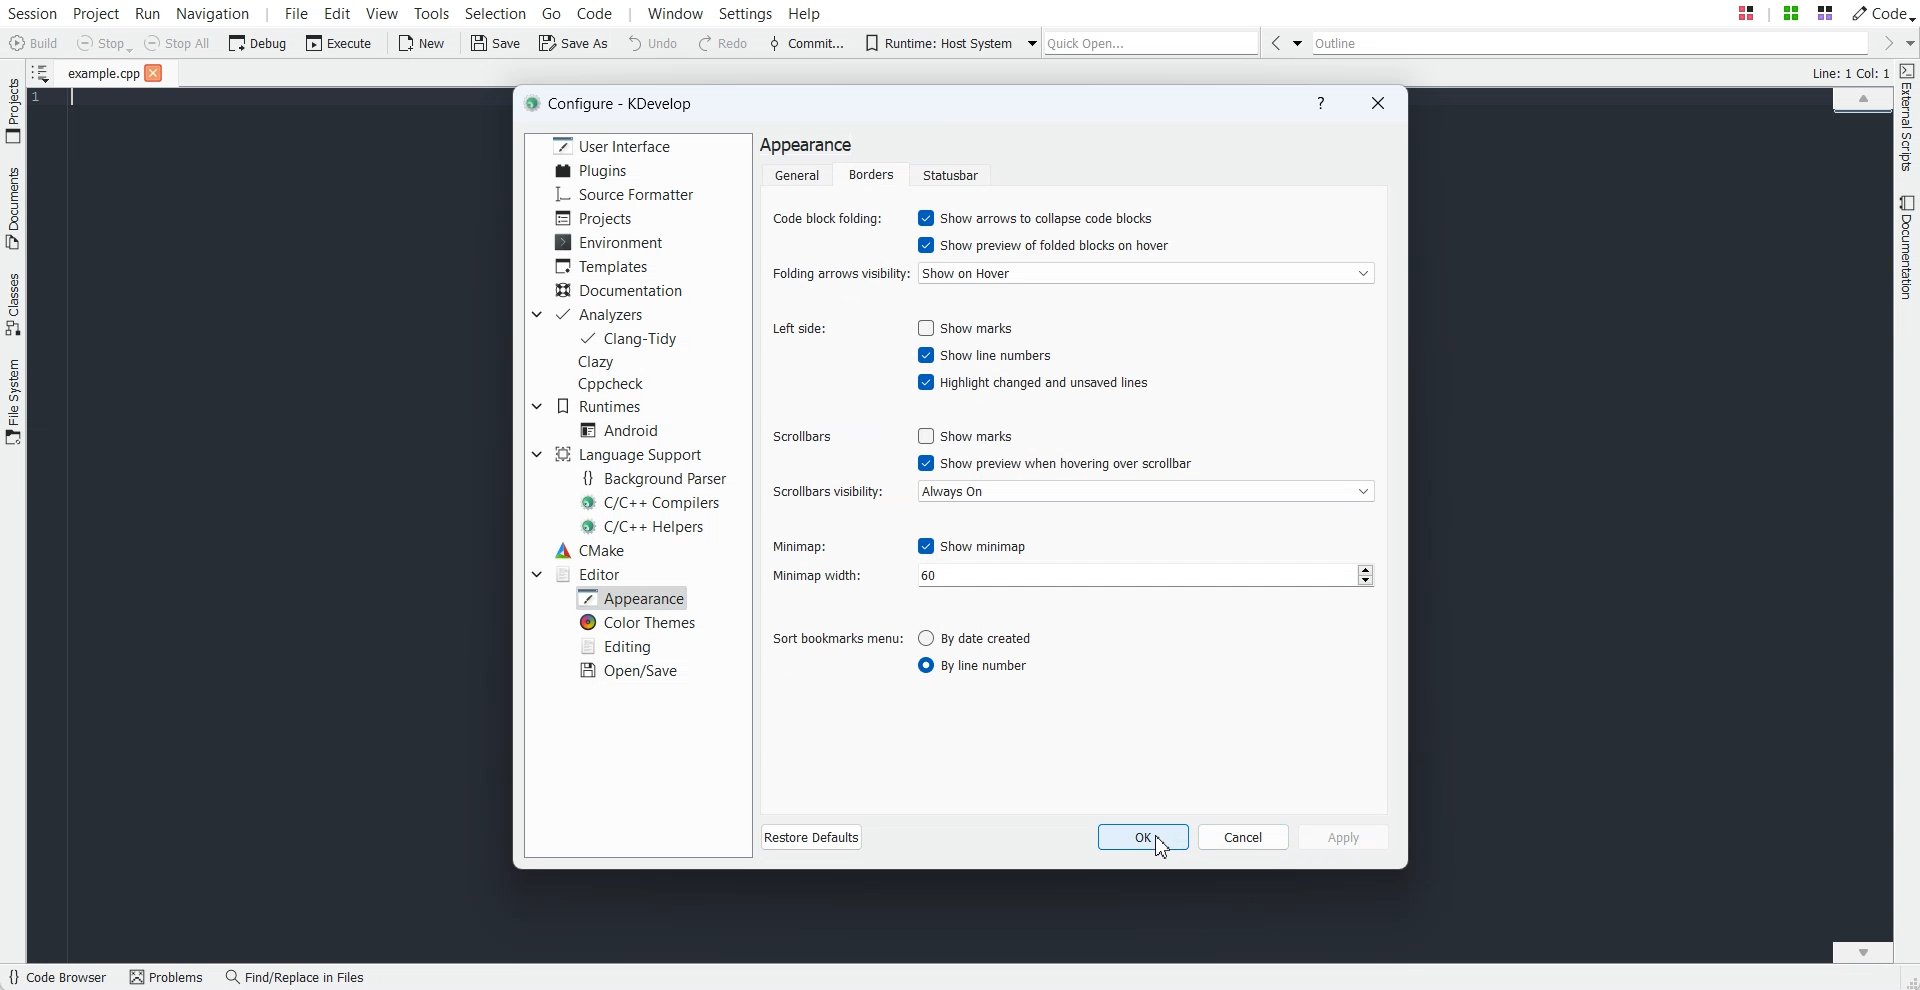 This screenshot has width=1920, height=990. I want to click on Help, so click(805, 13).